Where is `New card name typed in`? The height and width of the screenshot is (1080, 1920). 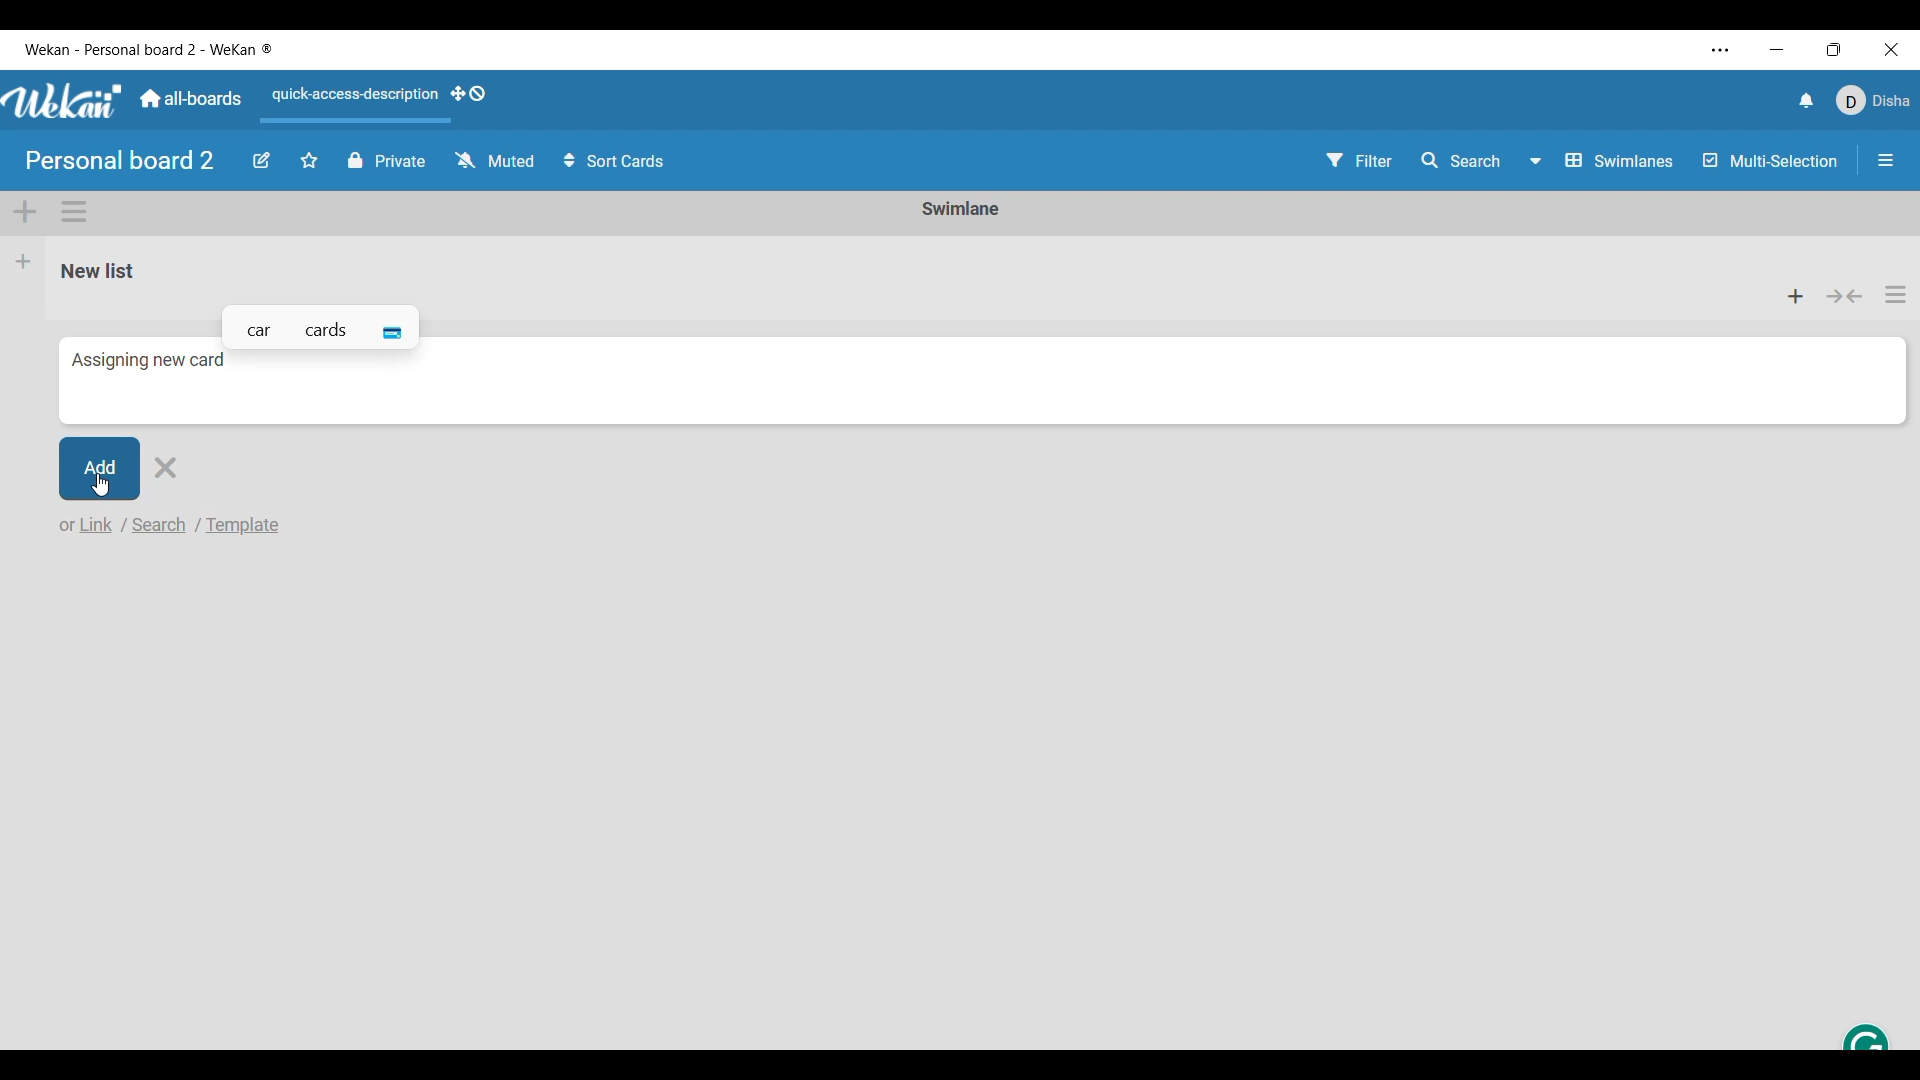 New card name typed in is located at coordinates (150, 360).